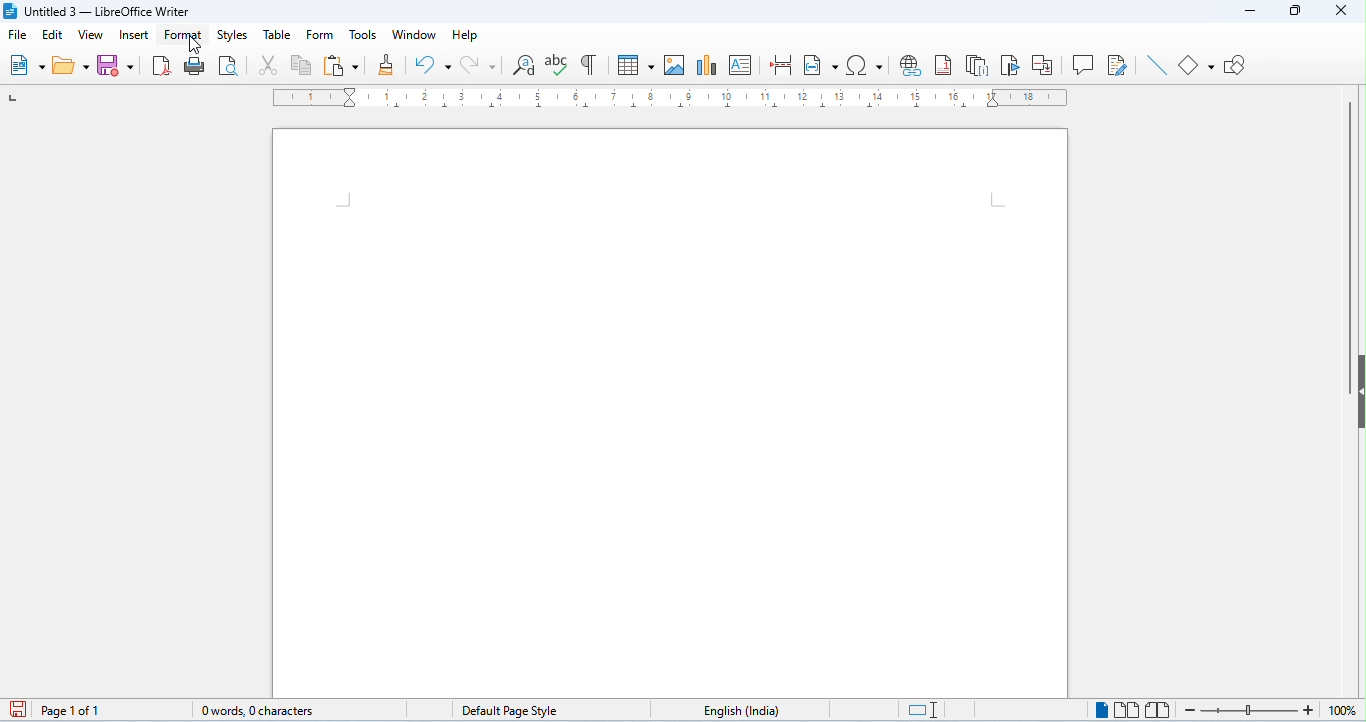 Image resolution: width=1366 pixels, height=722 pixels. What do you see at coordinates (271, 67) in the screenshot?
I see `cut` at bounding box center [271, 67].